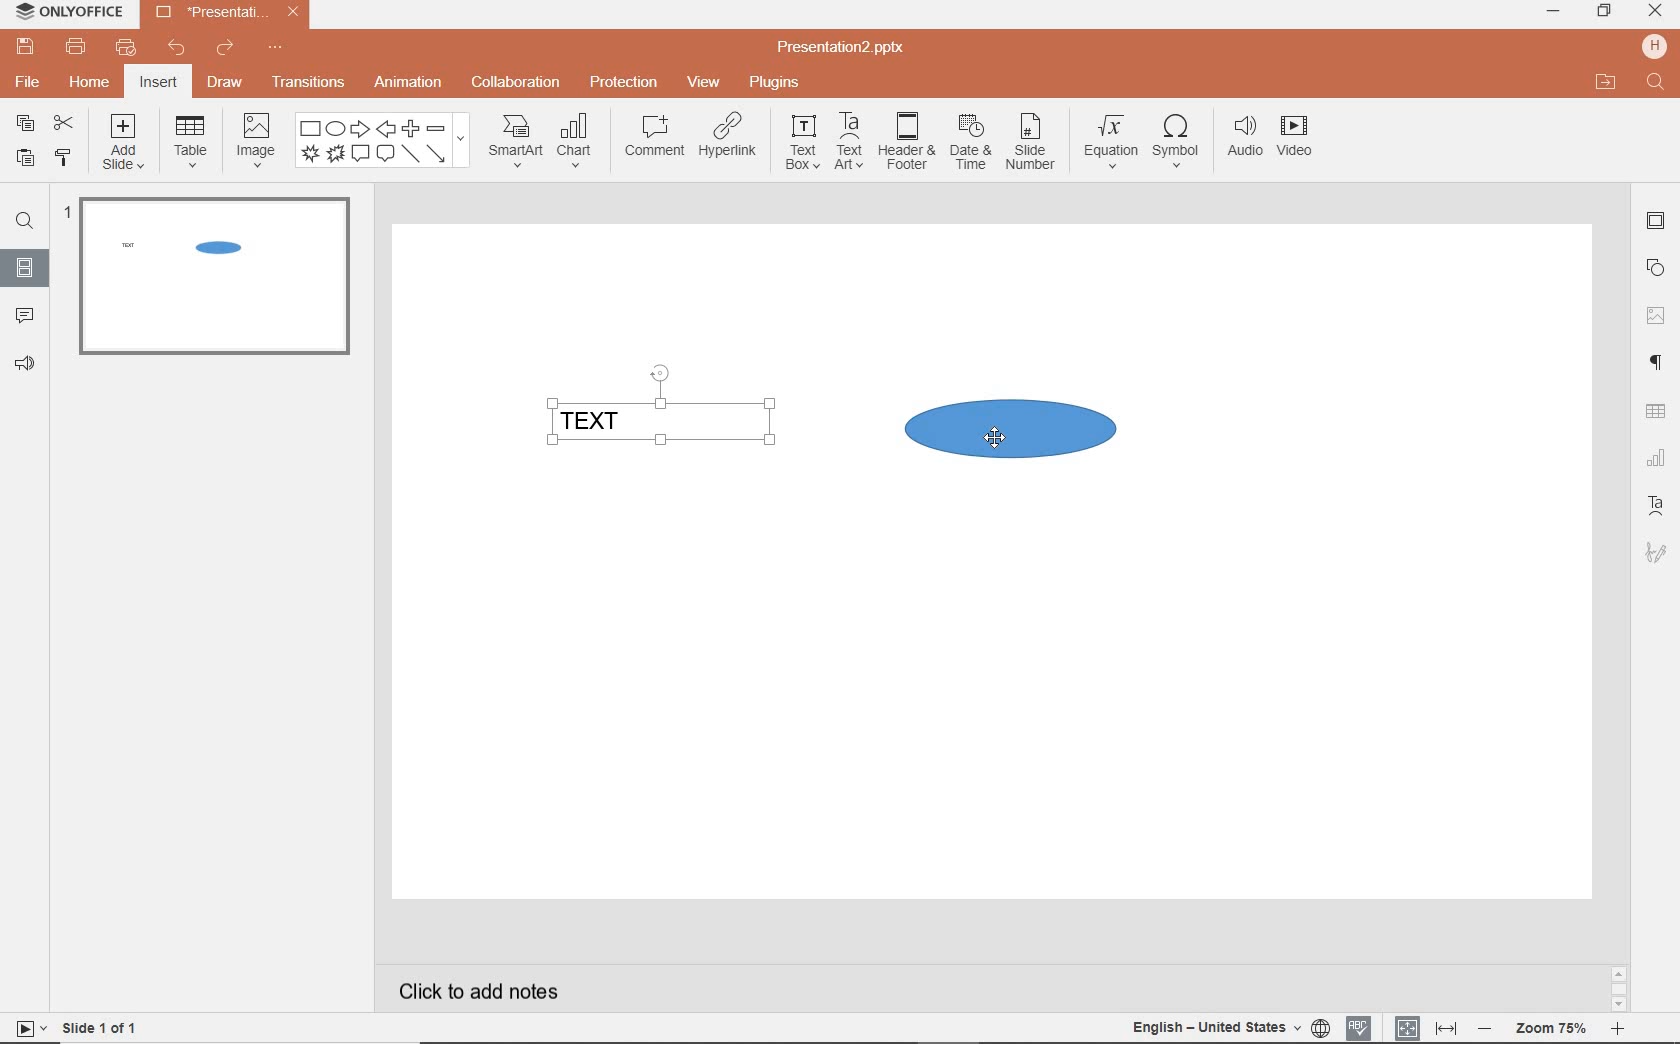 The image size is (1680, 1044). Describe the element at coordinates (124, 145) in the screenshot. I see `add slide` at that location.